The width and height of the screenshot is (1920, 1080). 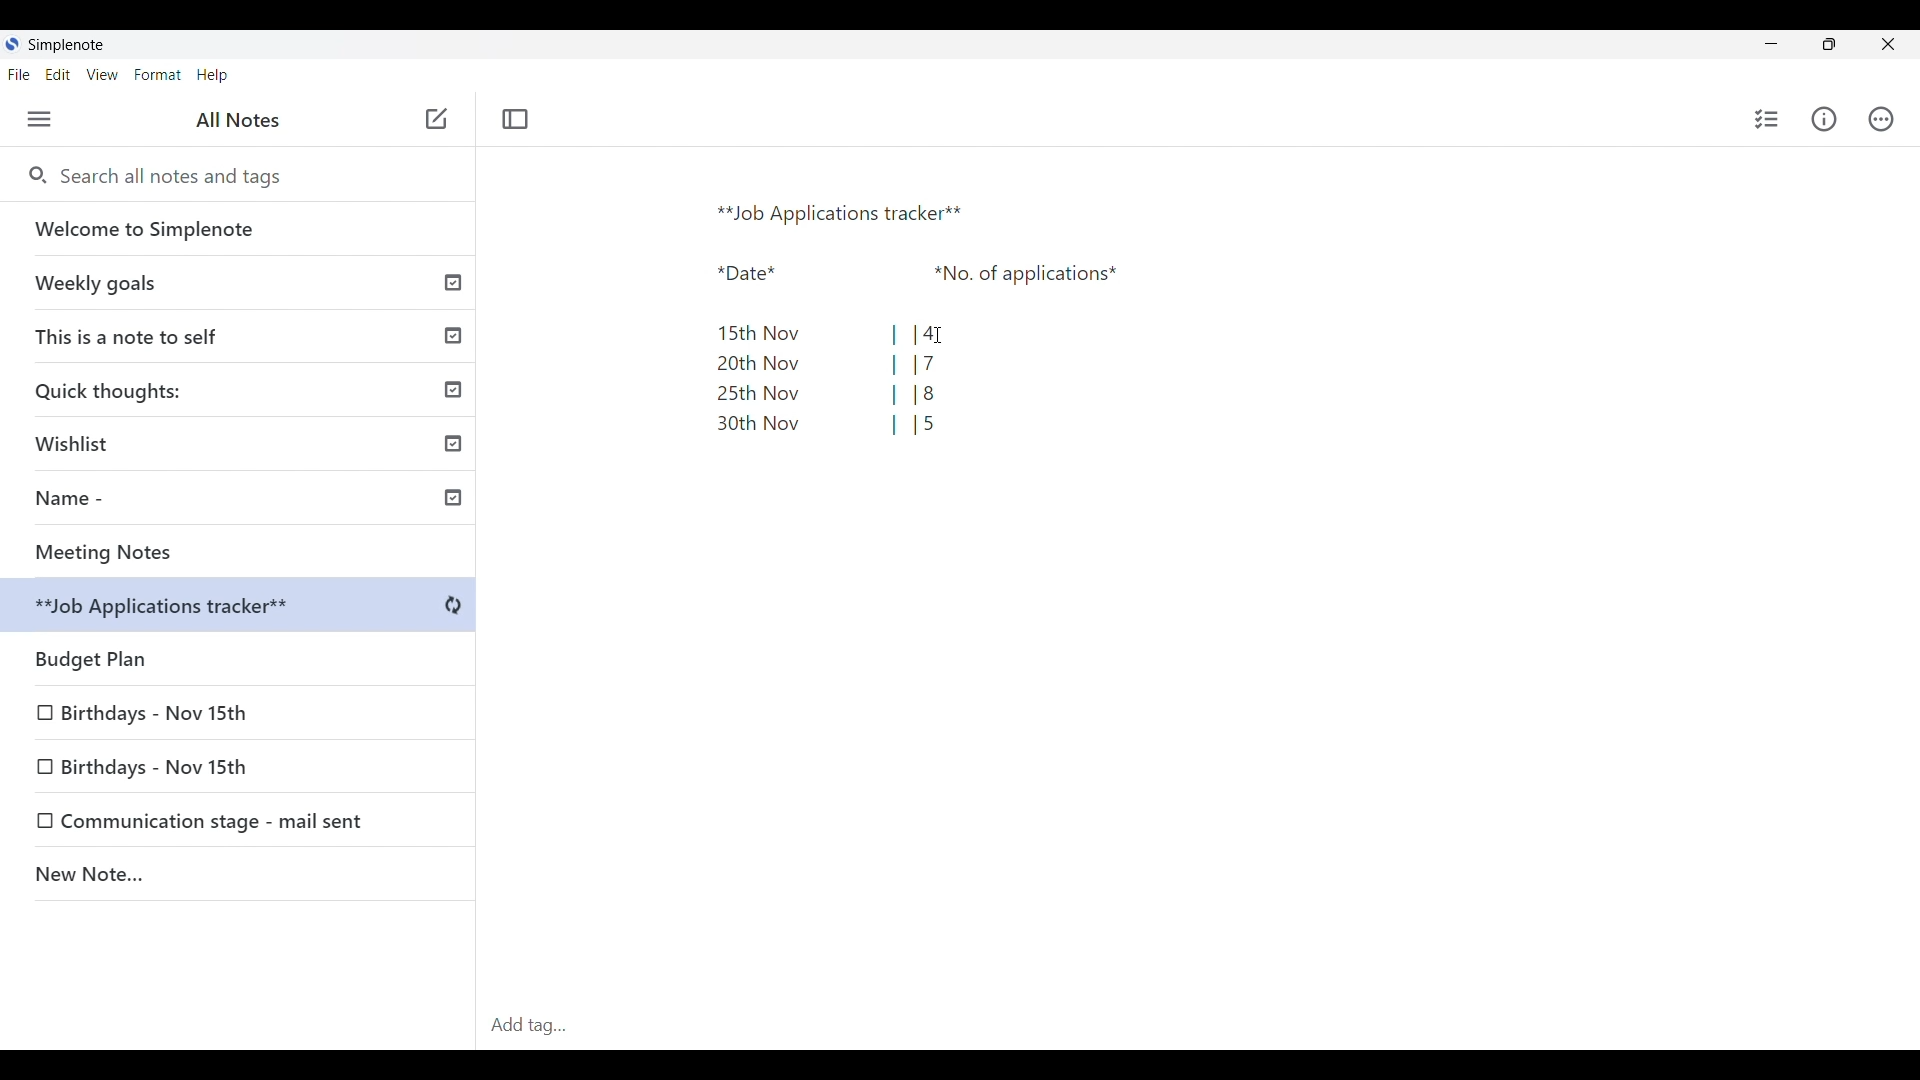 I want to click on Edit, so click(x=58, y=74).